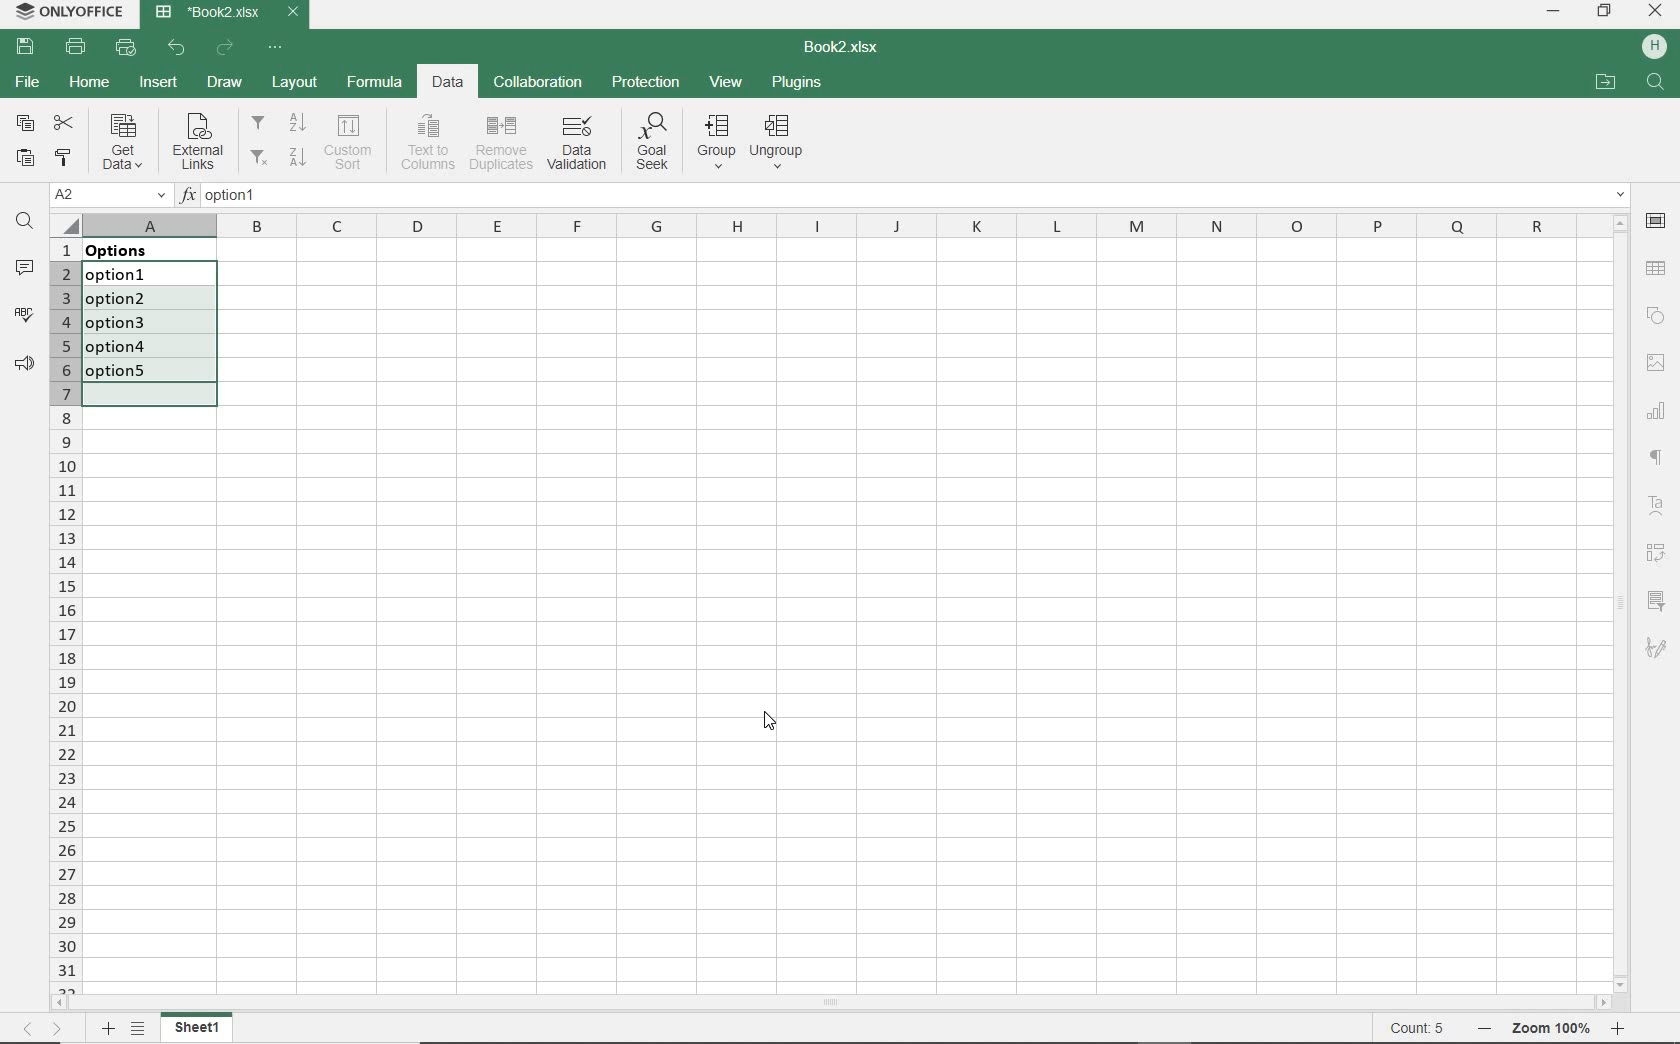 This screenshot has height=1044, width=1680. Describe the element at coordinates (280, 123) in the screenshot. I see `filter from A to Z` at that location.